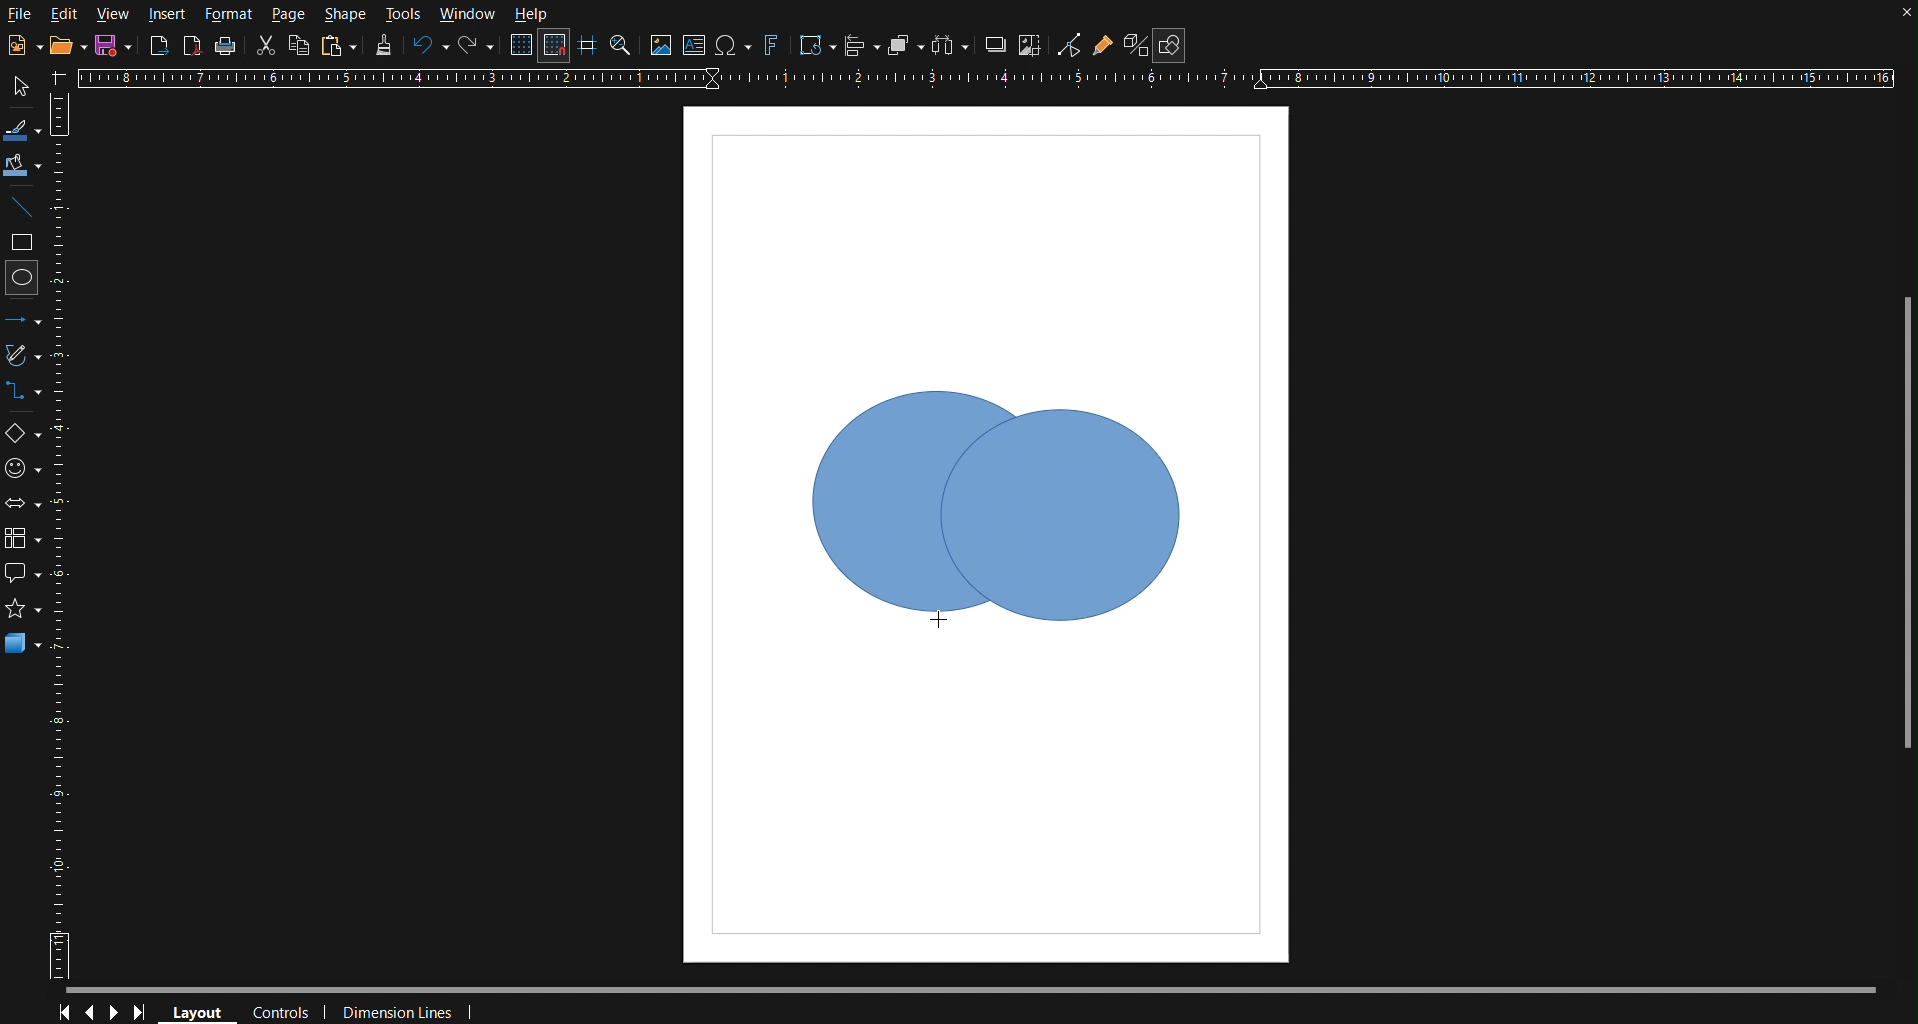  What do you see at coordinates (1135, 46) in the screenshot?
I see `Toggle Extrusion` at bounding box center [1135, 46].